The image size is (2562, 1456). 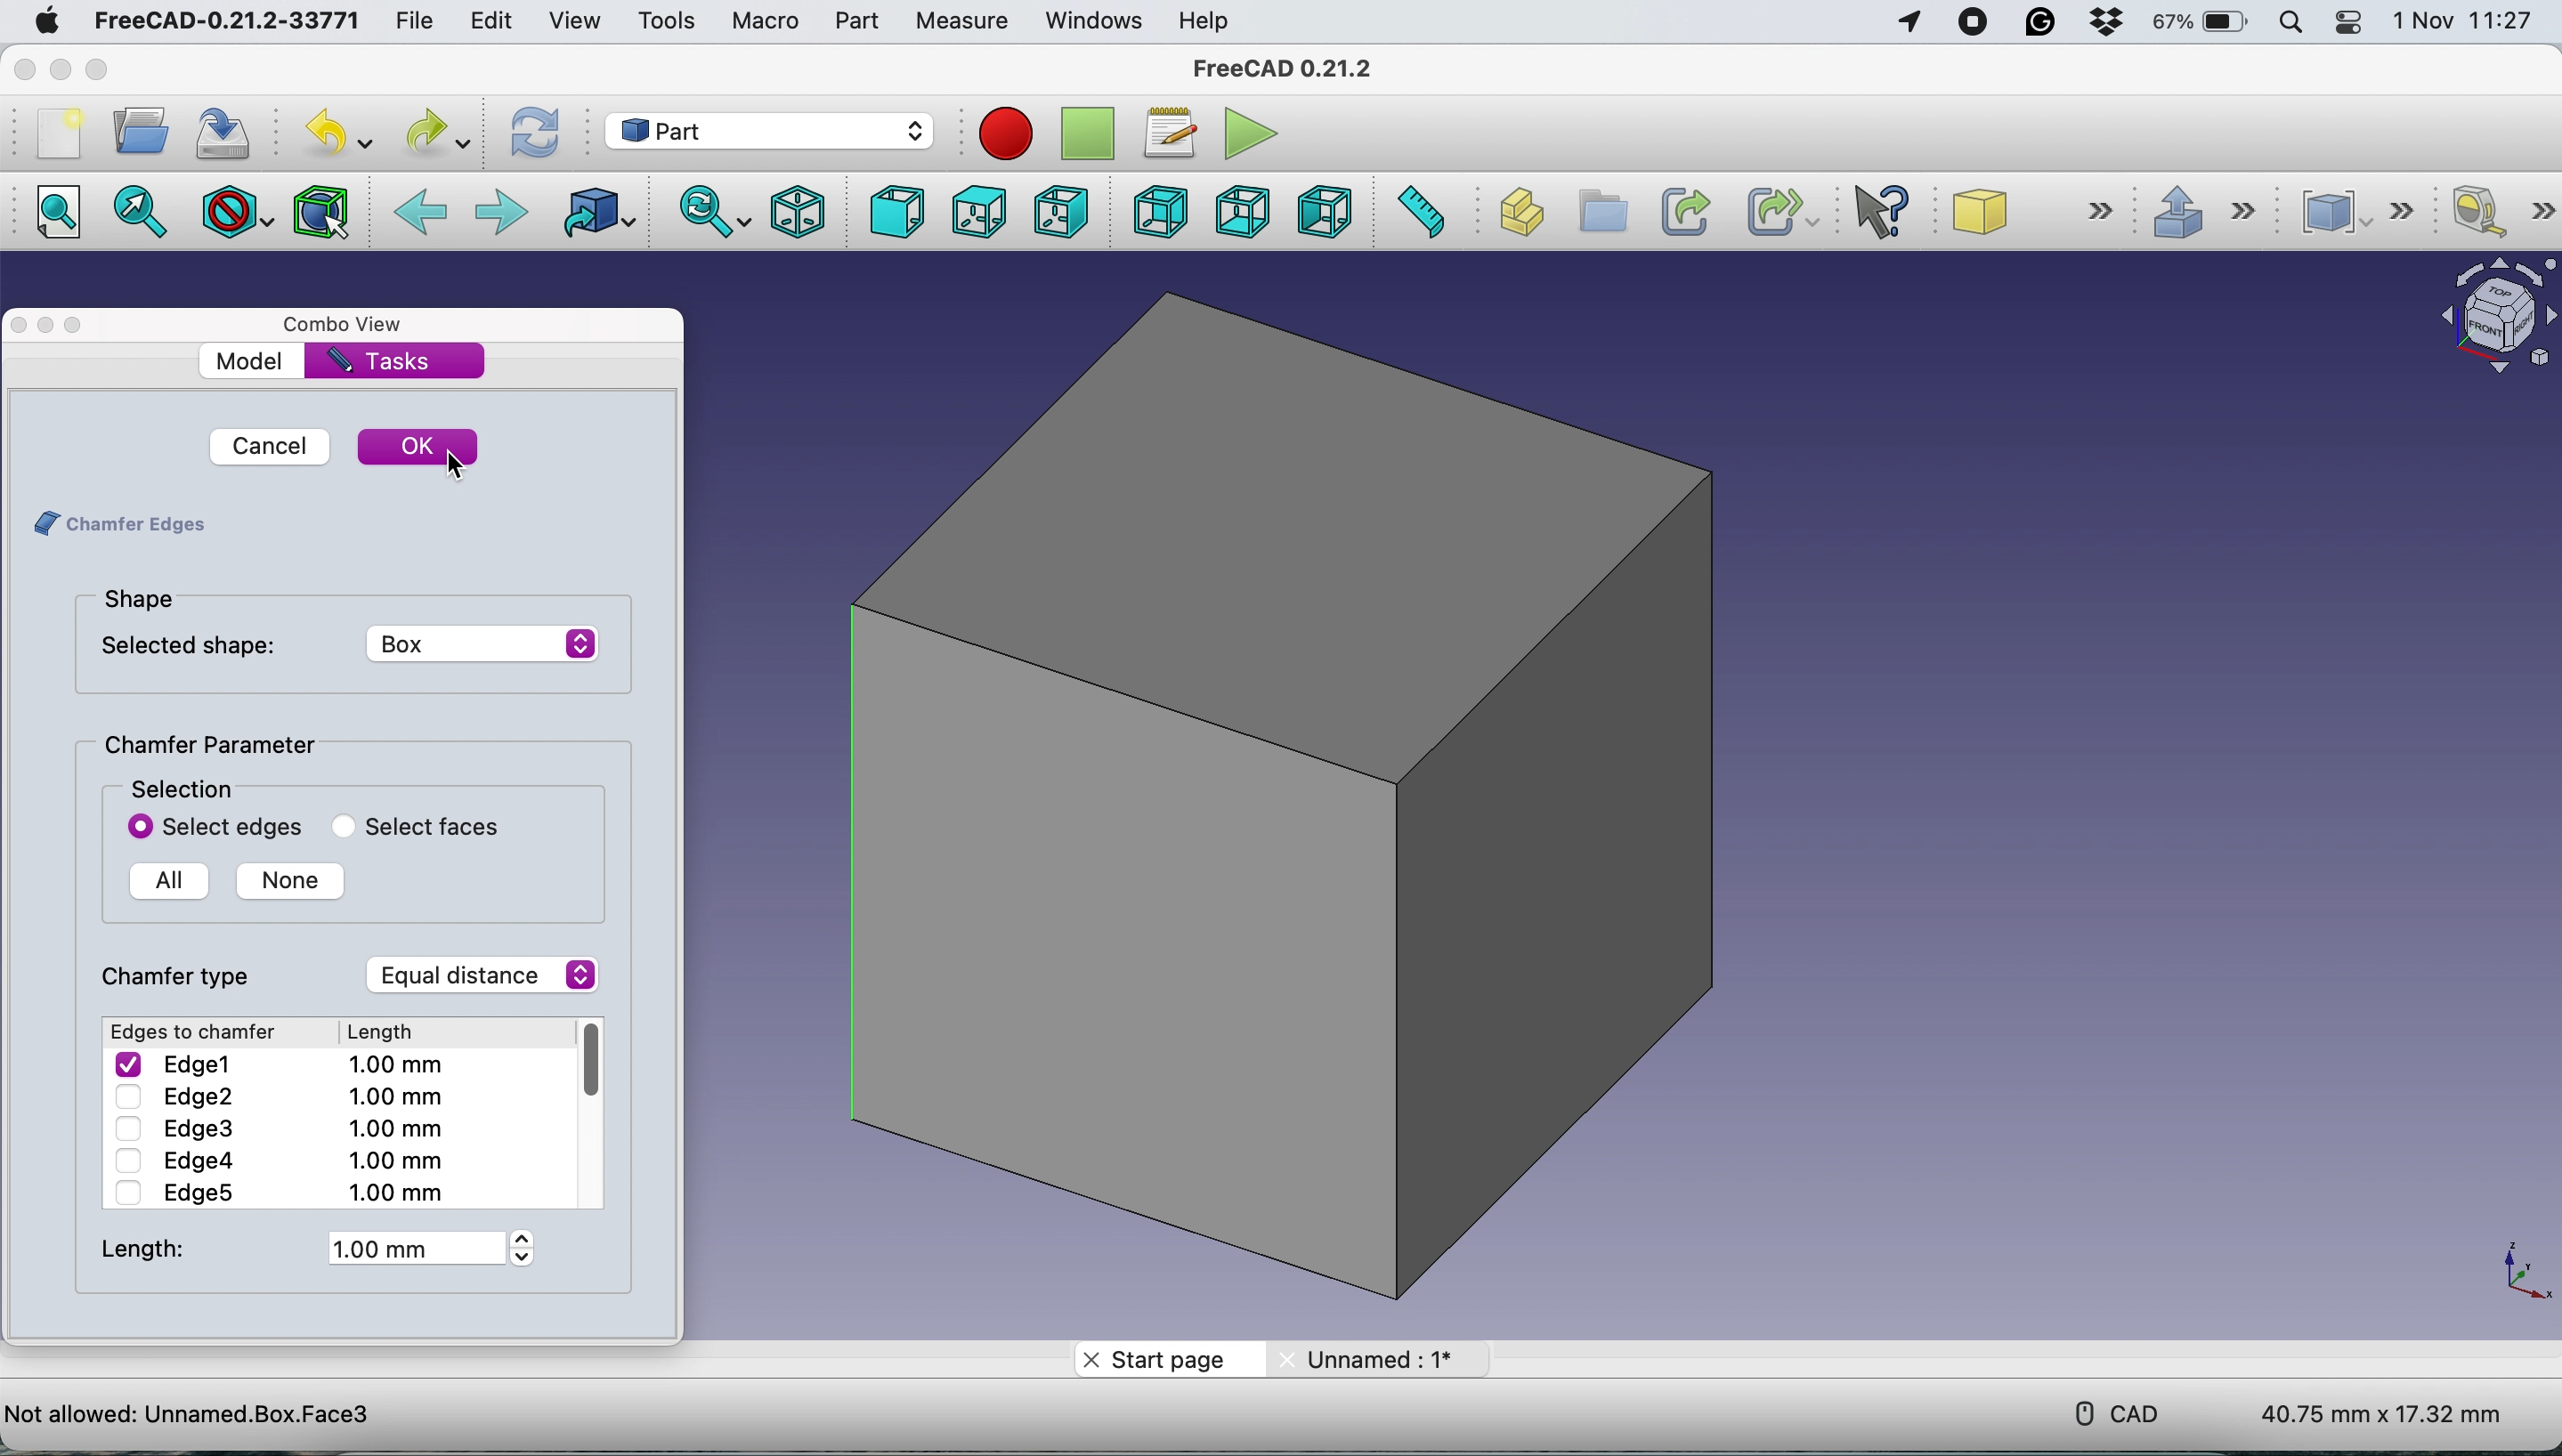 What do you see at coordinates (92, 72) in the screenshot?
I see `maximise` at bounding box center [92, 72].